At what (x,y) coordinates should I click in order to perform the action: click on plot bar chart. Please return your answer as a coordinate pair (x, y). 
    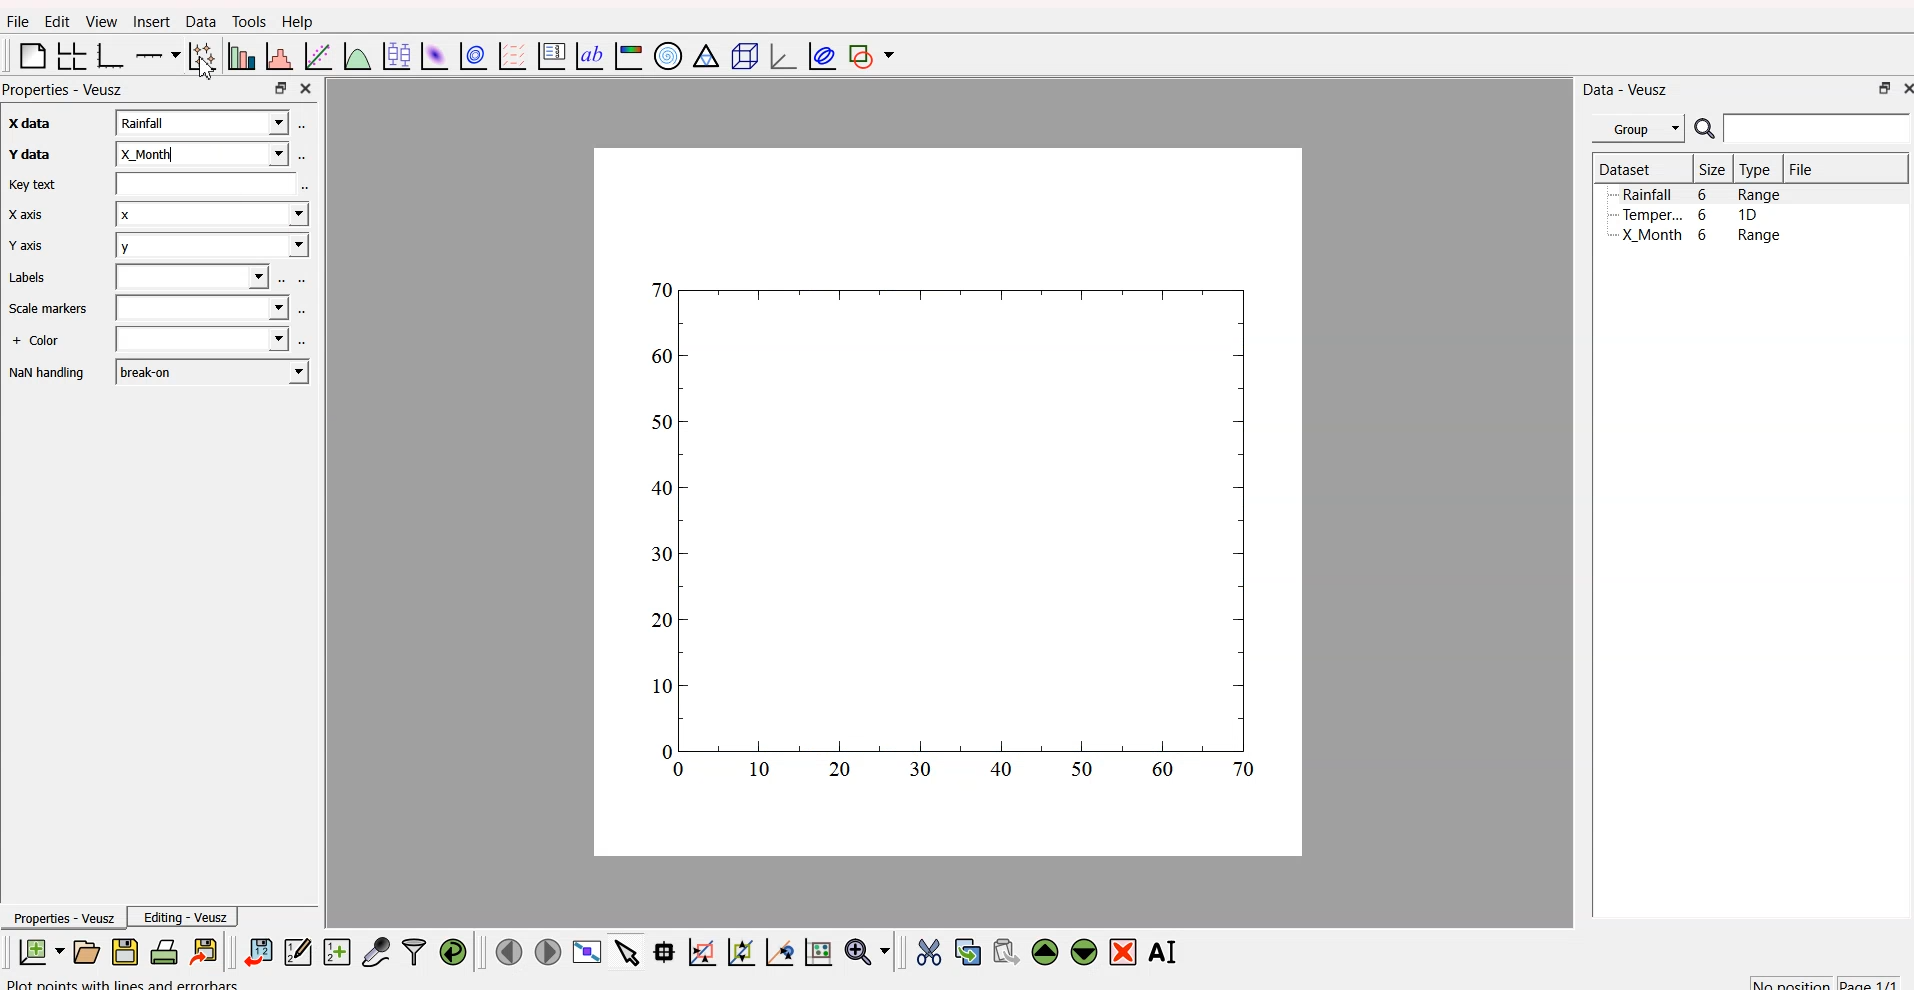
    Looking at the image, I should click on (238, 55).